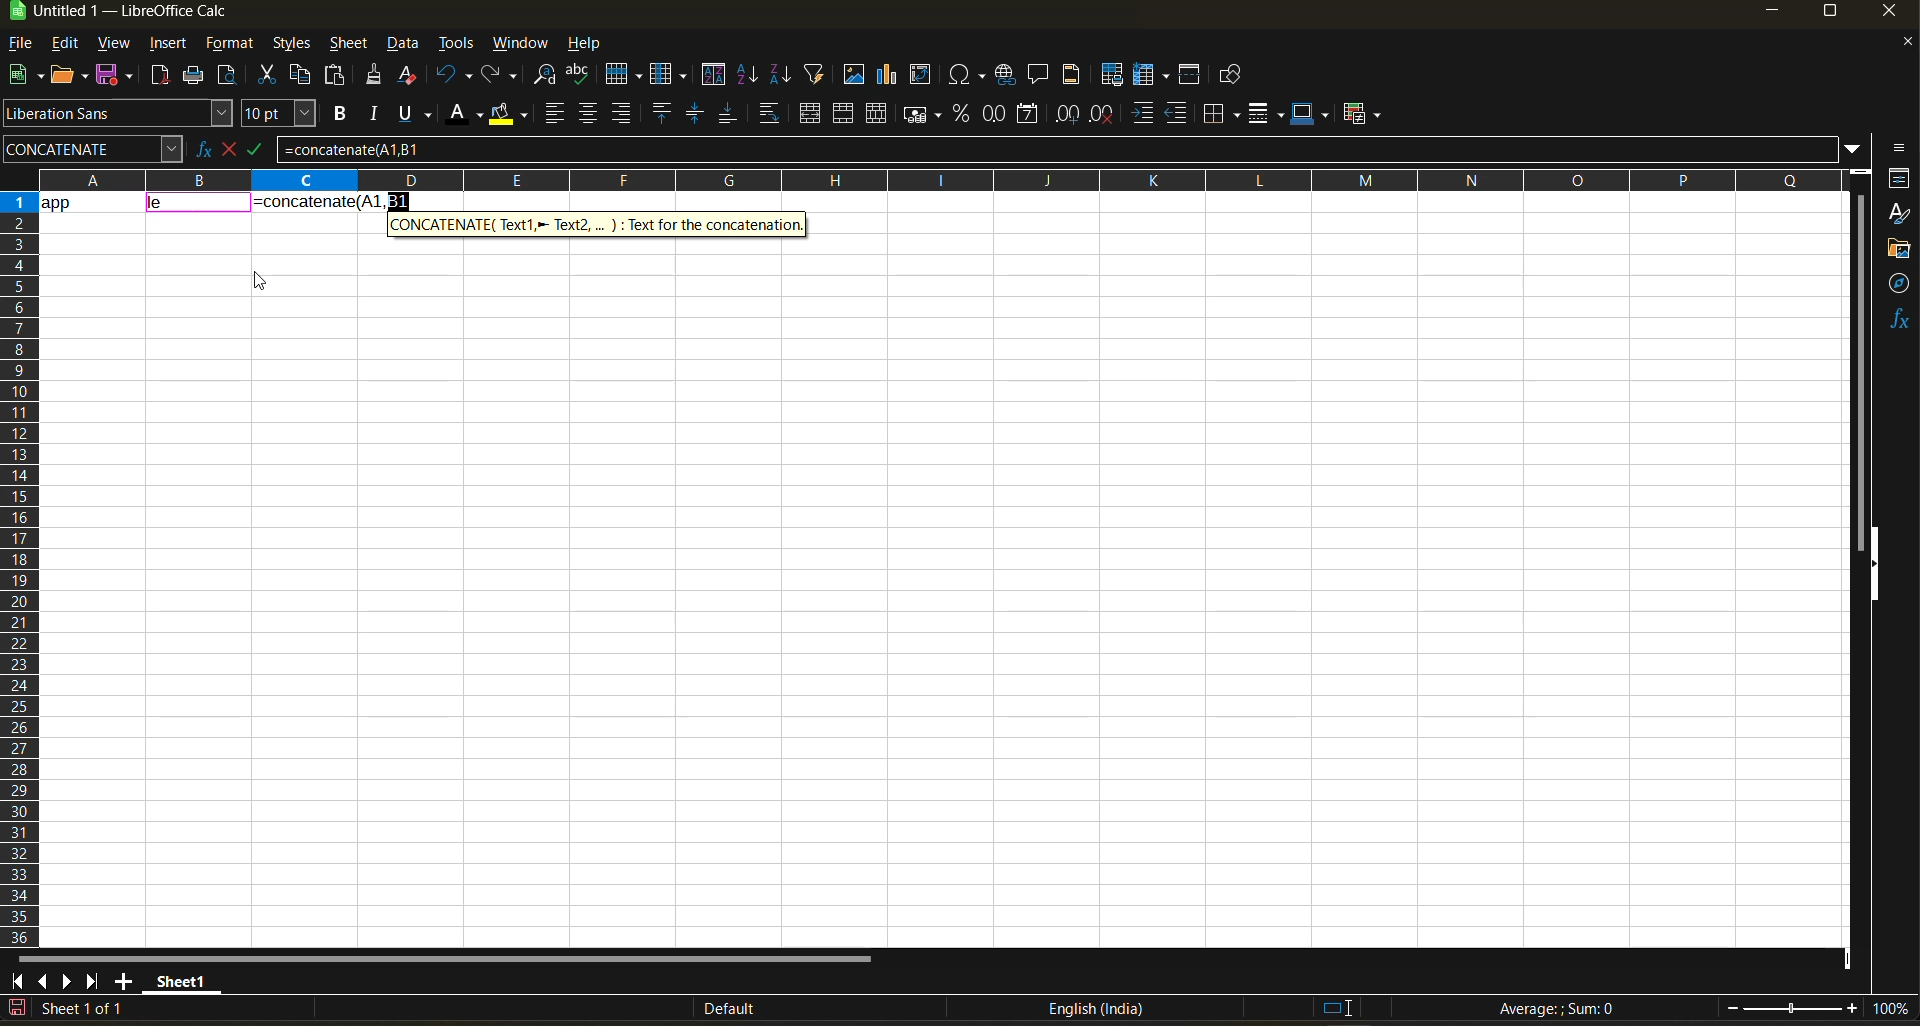  I want to click on expand formula bar, so click(1853, 147).